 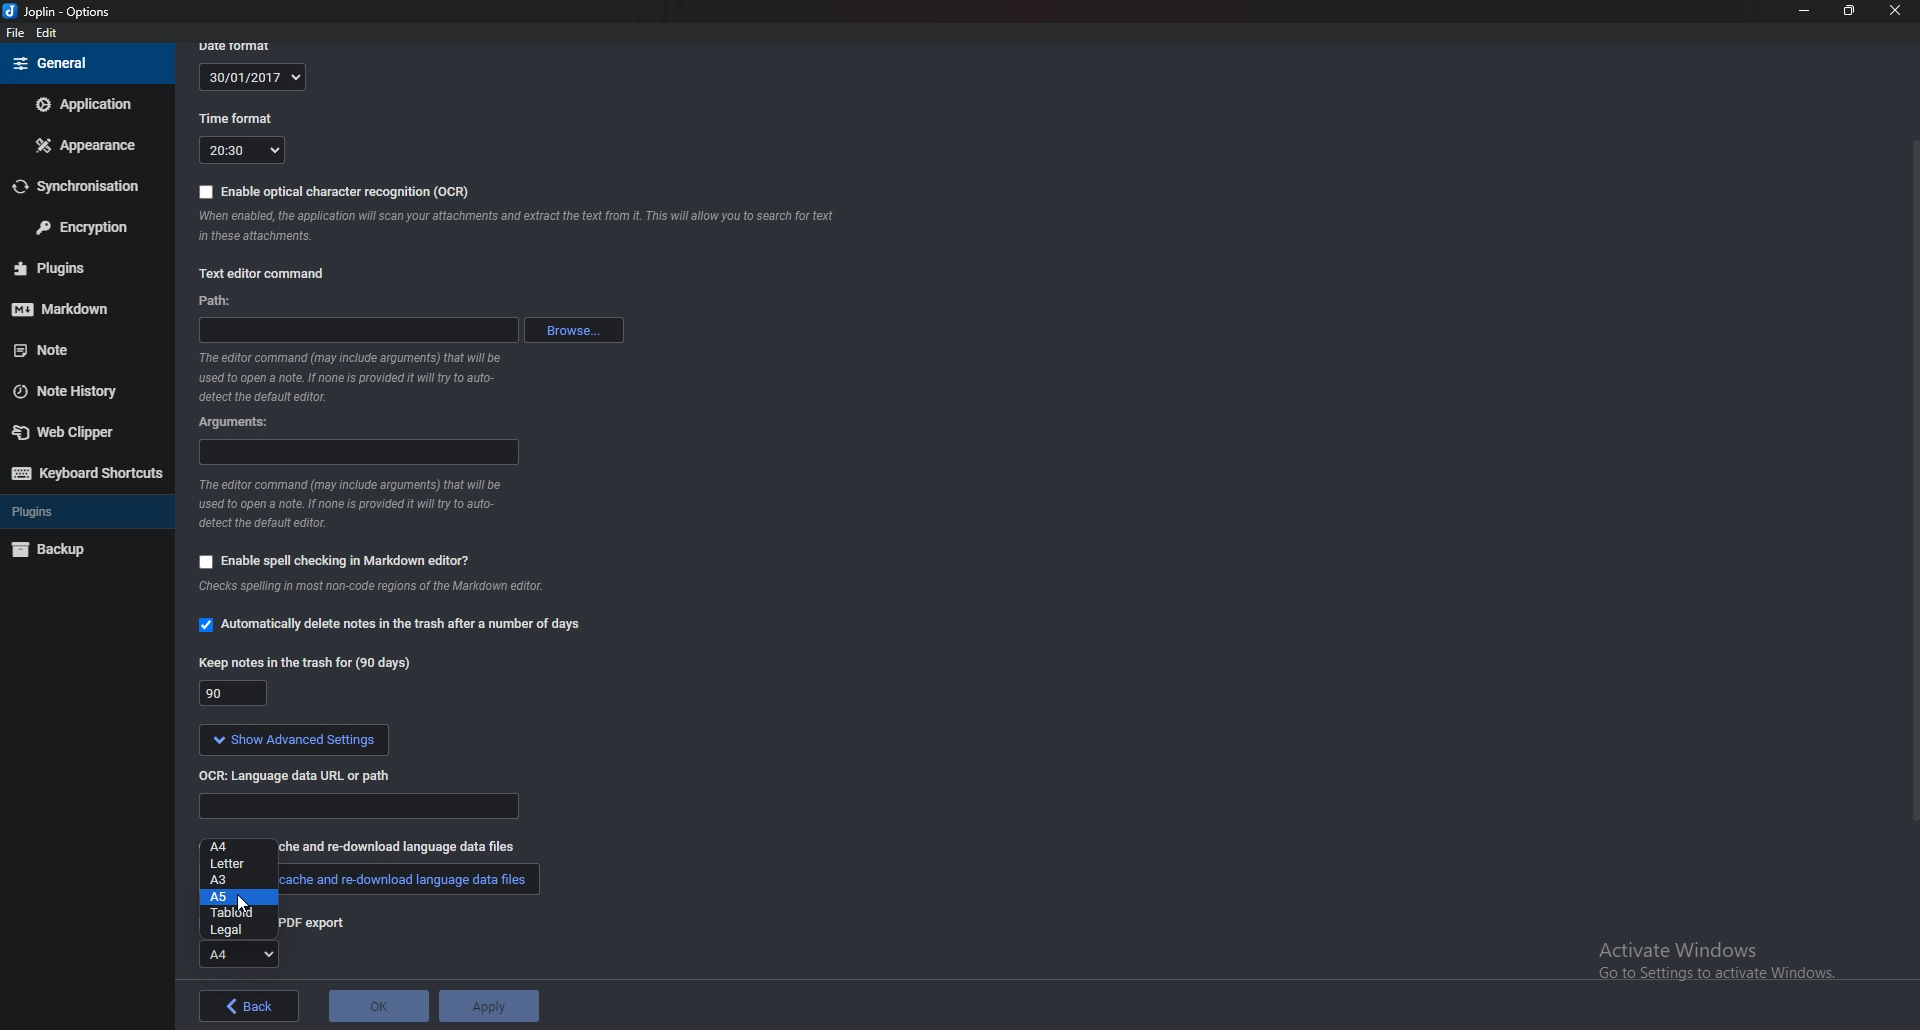 I want to click on path, so click(x=223, y=302).